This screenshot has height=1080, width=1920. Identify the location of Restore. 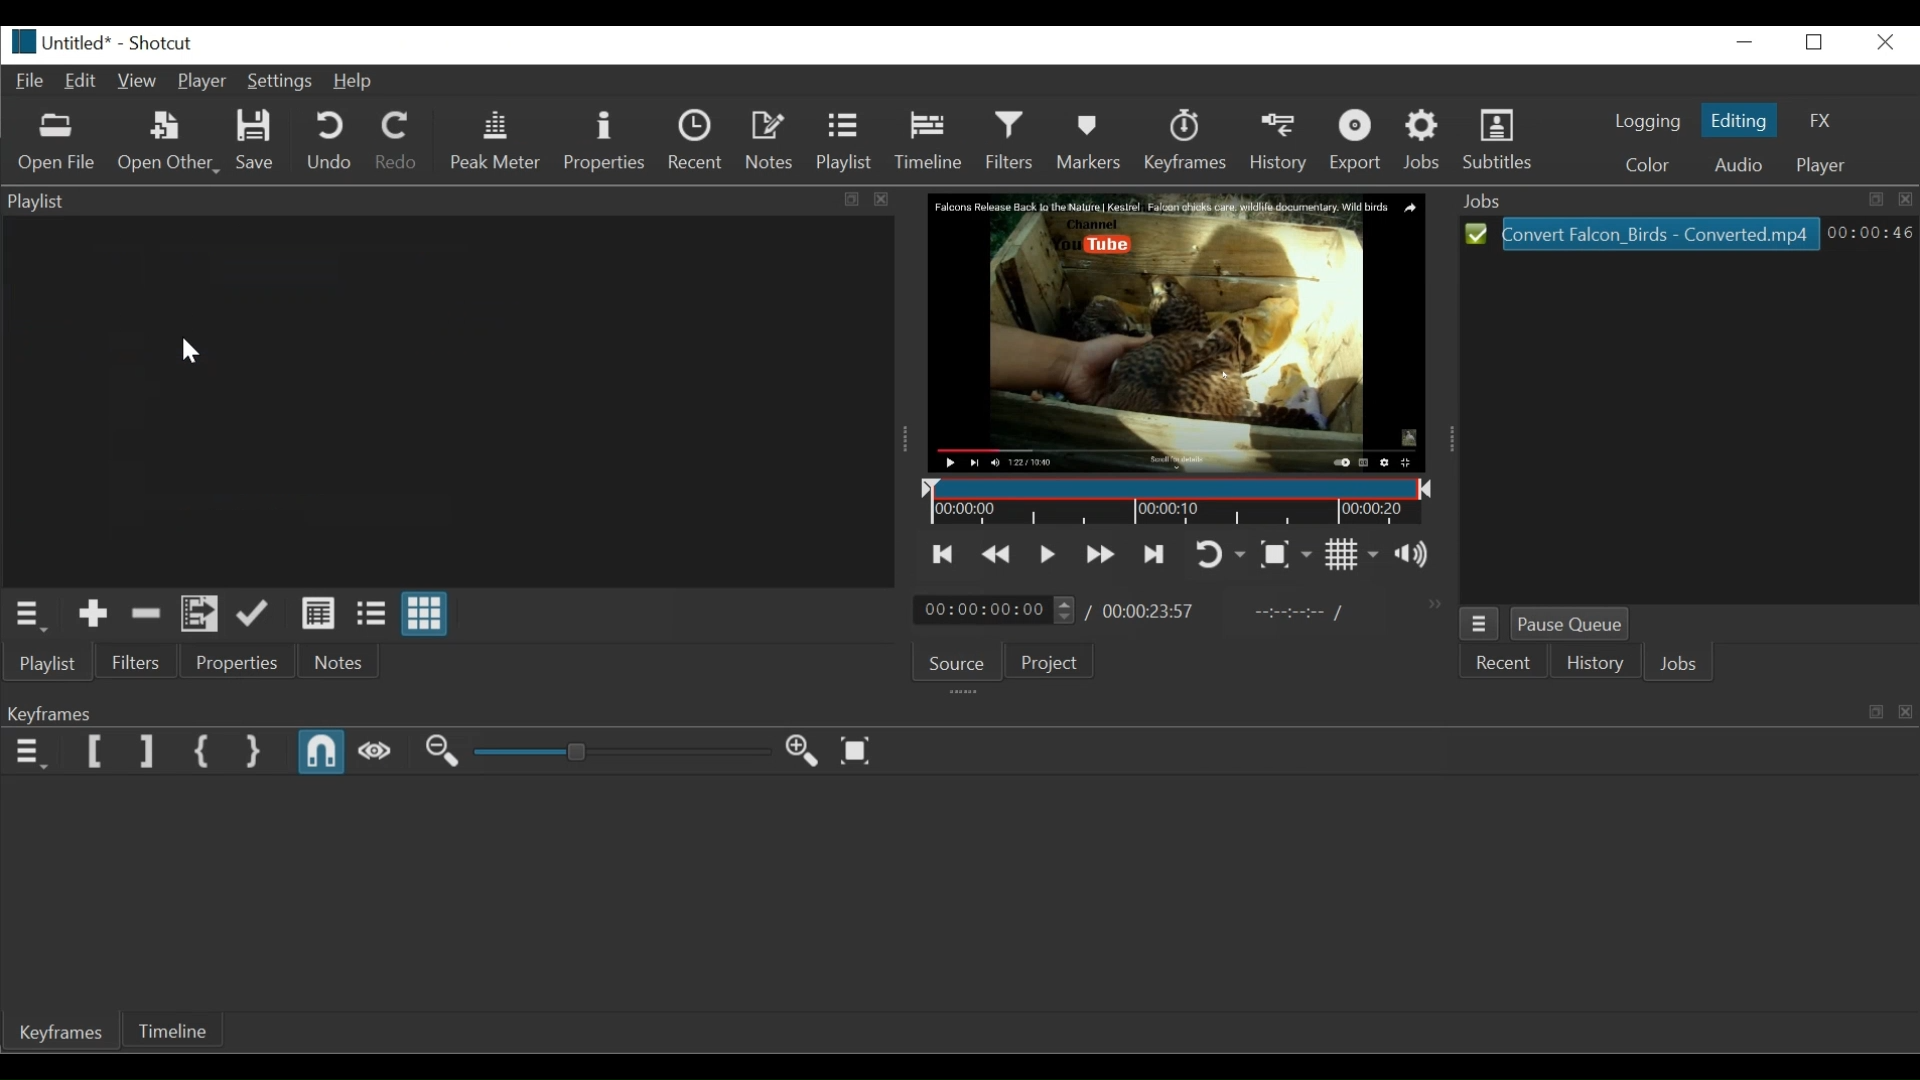
(847, 201).